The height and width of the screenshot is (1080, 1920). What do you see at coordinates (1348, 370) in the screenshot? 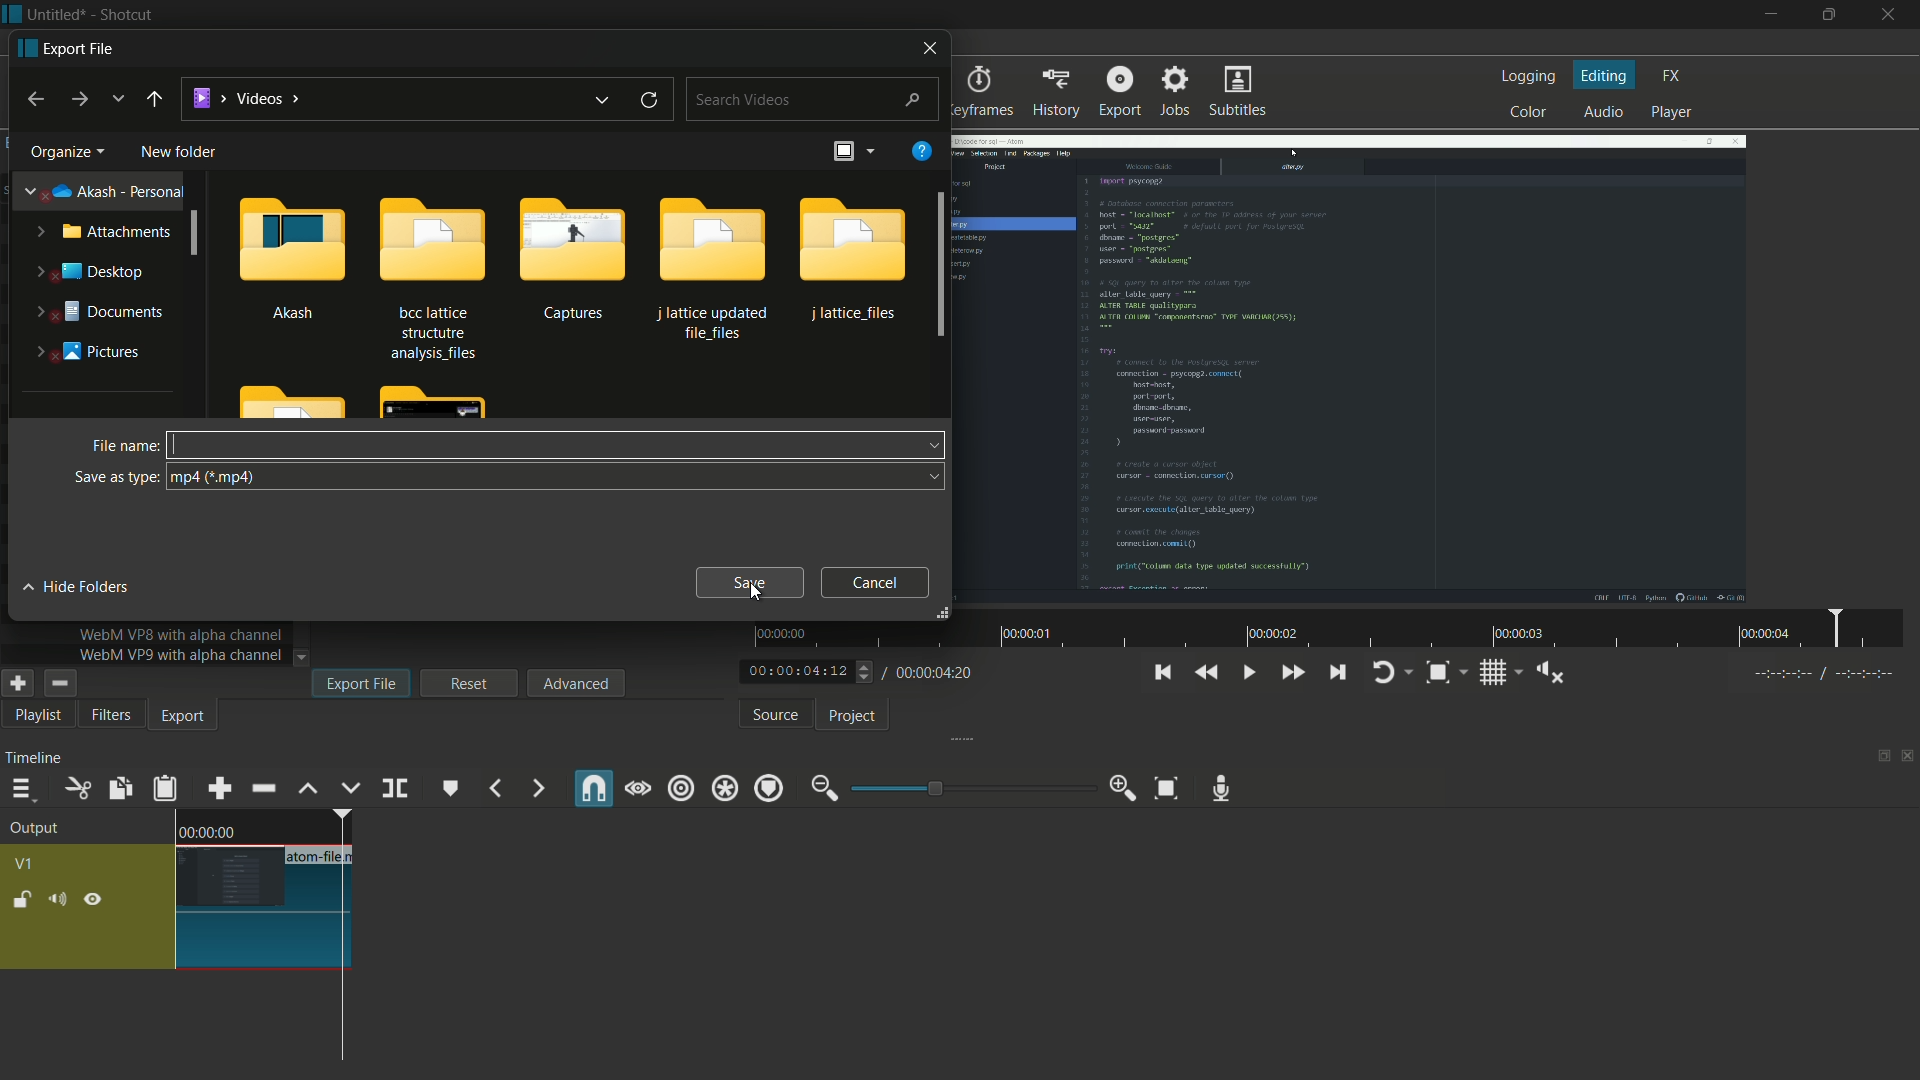
I see `imported file` at bounding box center [1348, 370].